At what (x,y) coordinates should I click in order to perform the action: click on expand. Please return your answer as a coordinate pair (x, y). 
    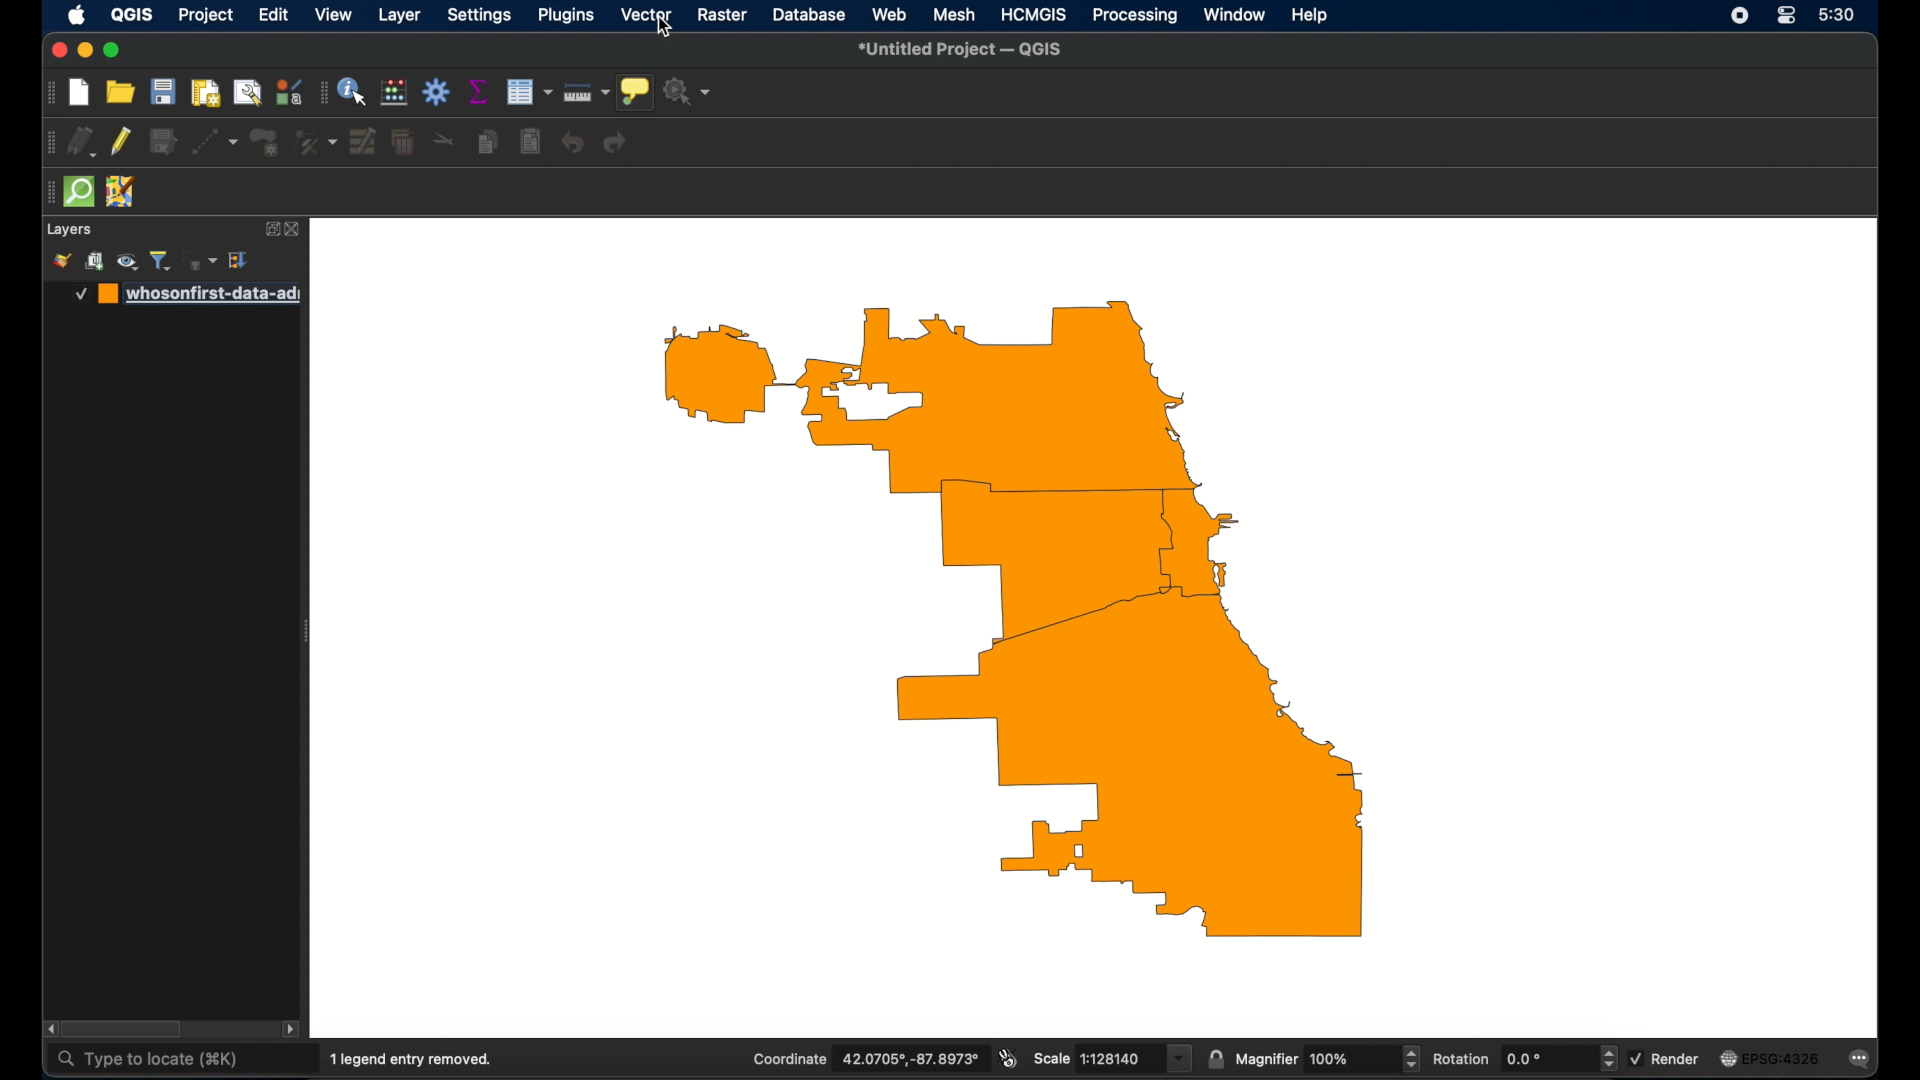
    Looking at the image, I should click on (270, 229).